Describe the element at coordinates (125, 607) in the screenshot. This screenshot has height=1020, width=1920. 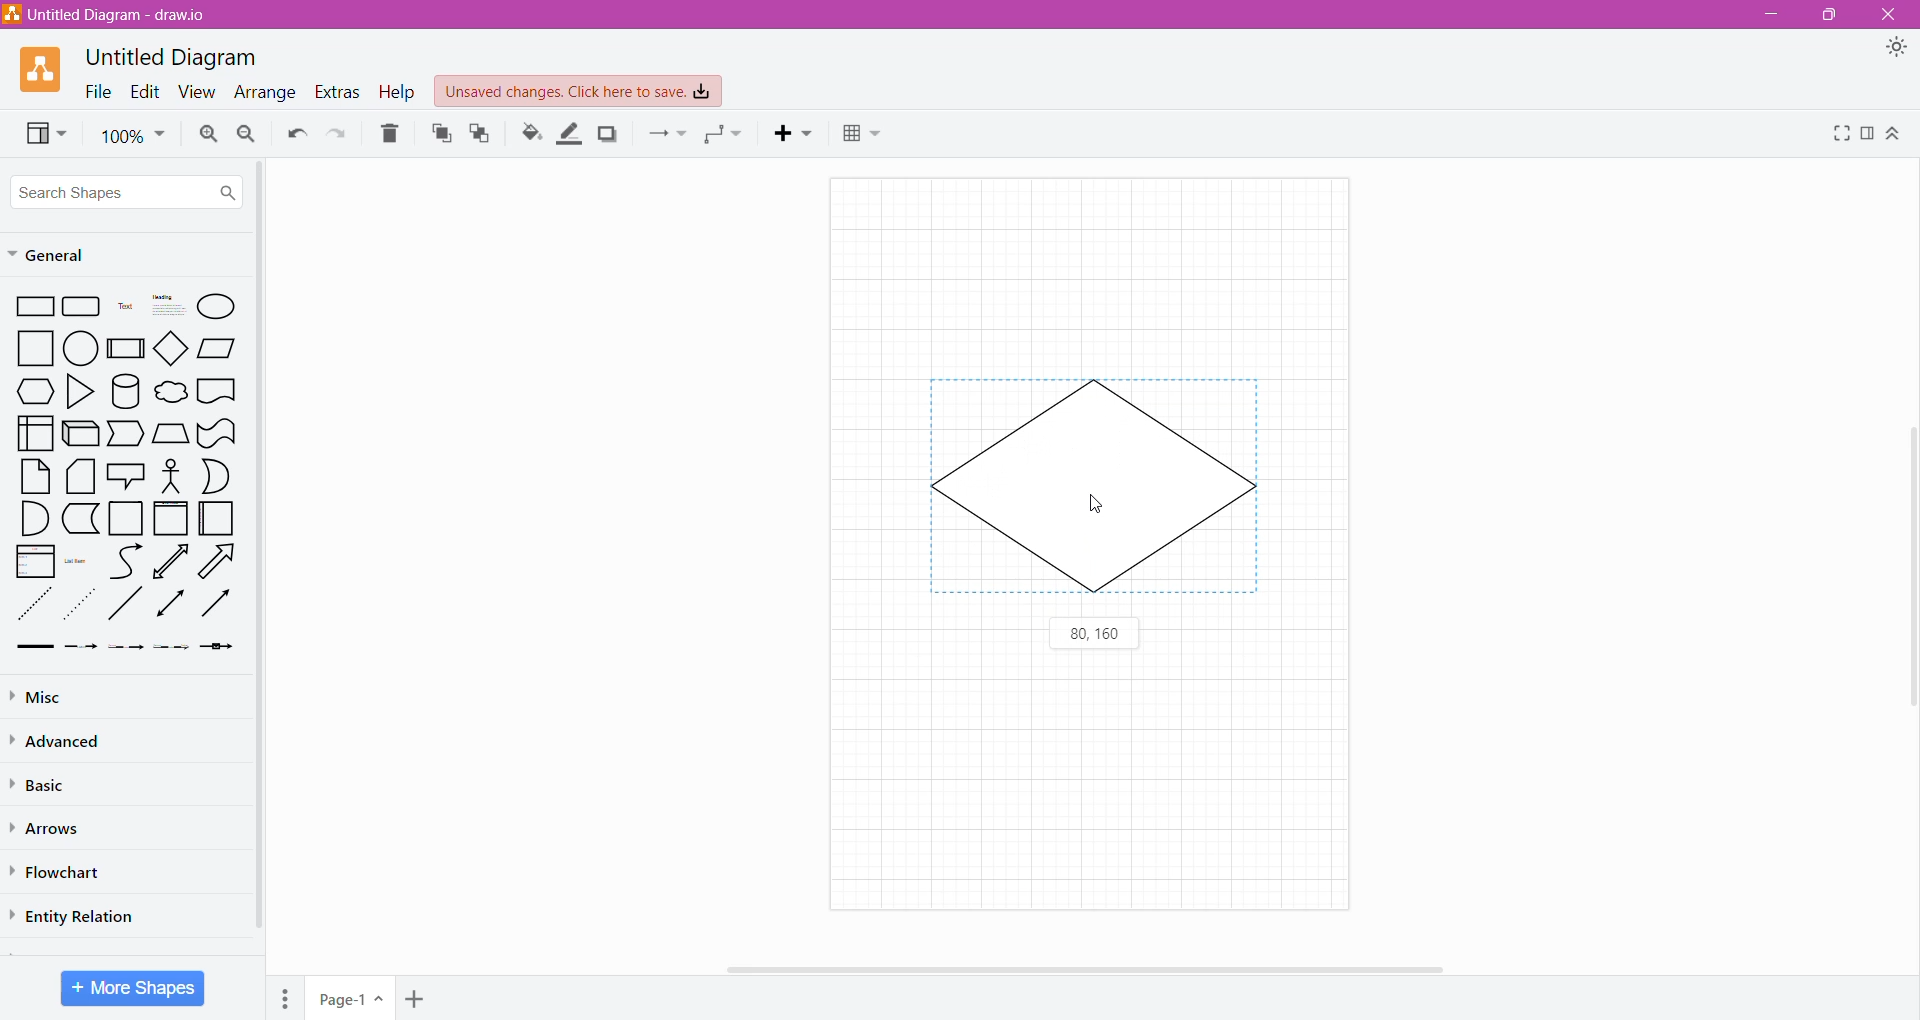
I see `Line` at that location.